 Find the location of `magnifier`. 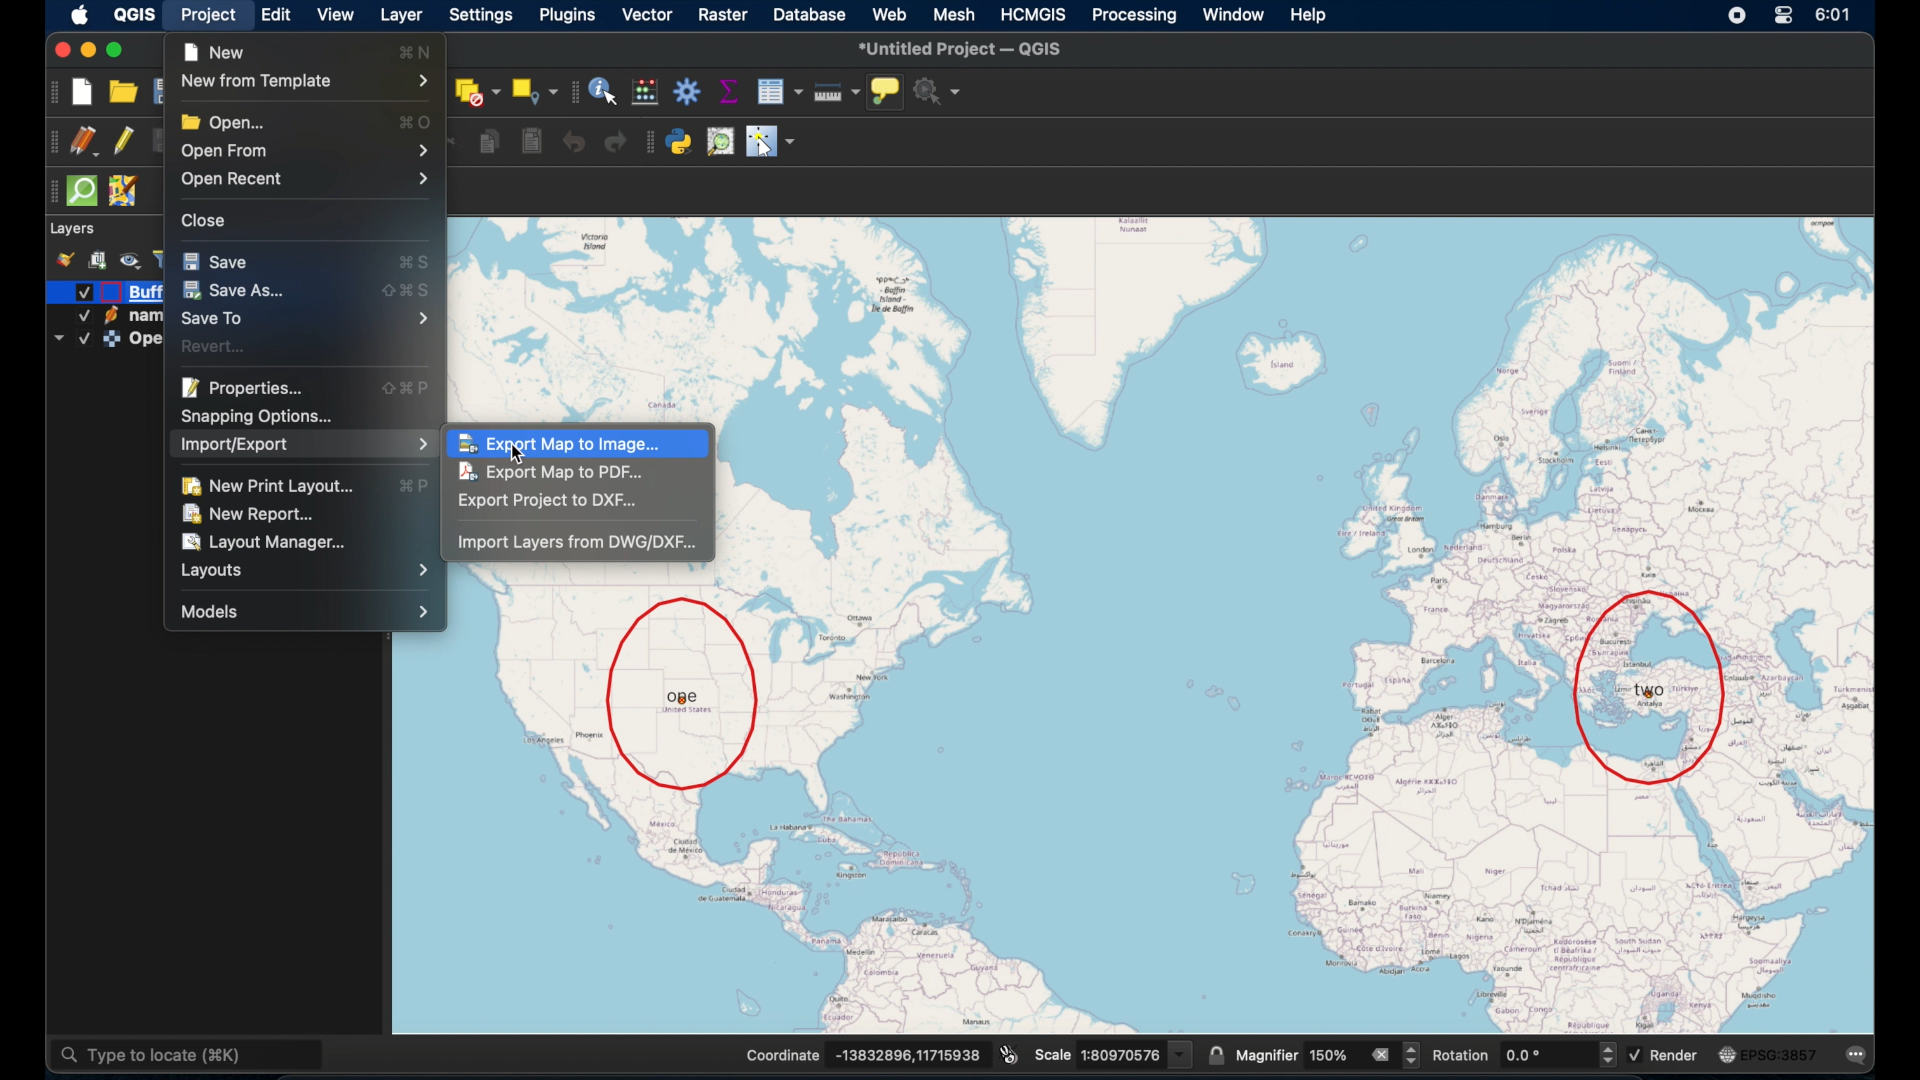

magnifier is located at coordinates (1268, 1055).